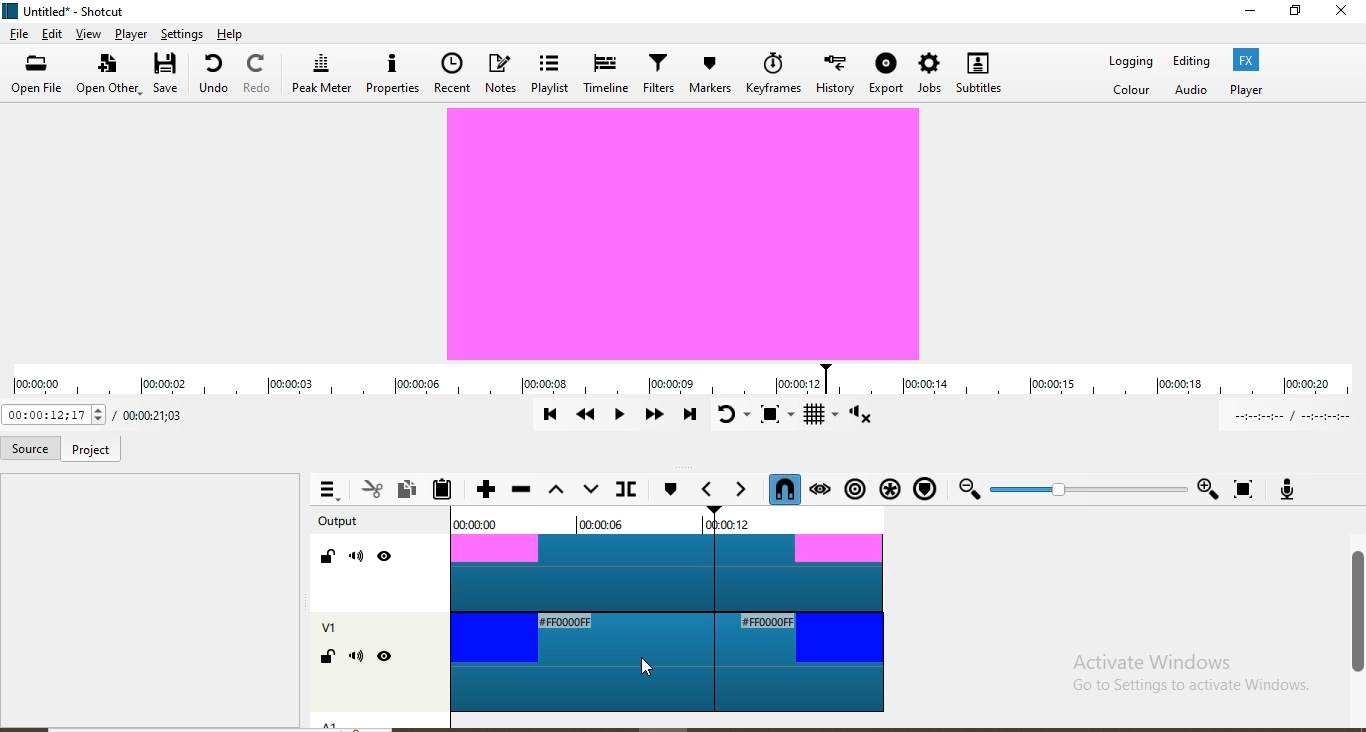 The height and width of the screenshot is (732, 1366). What do you see at coordinates (605, 74) in the screenshot?
I see `Timeline` at bounding box center [605, 74].